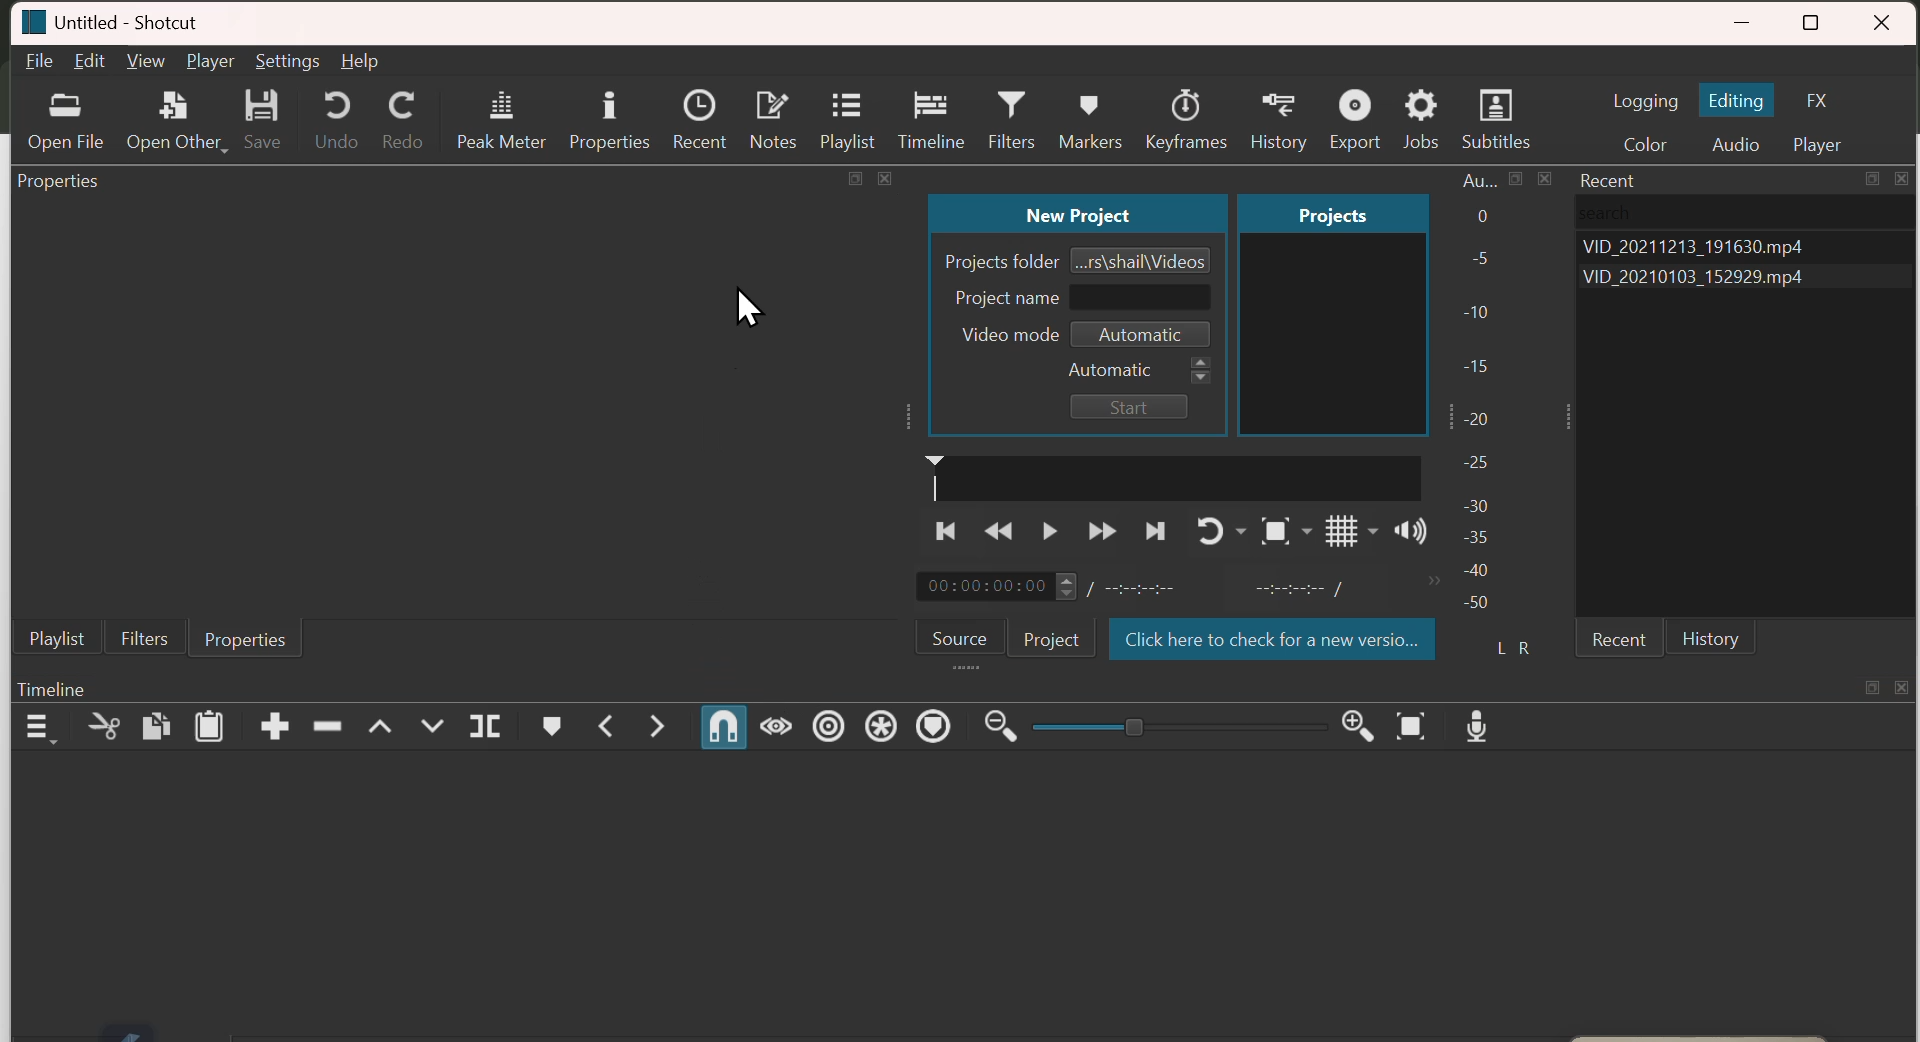 This screenshot has width=1920, height=1042. What do you see at coordinates (884, 178) in the screenshot?
I see `Close` at bounding box center [884, 178].